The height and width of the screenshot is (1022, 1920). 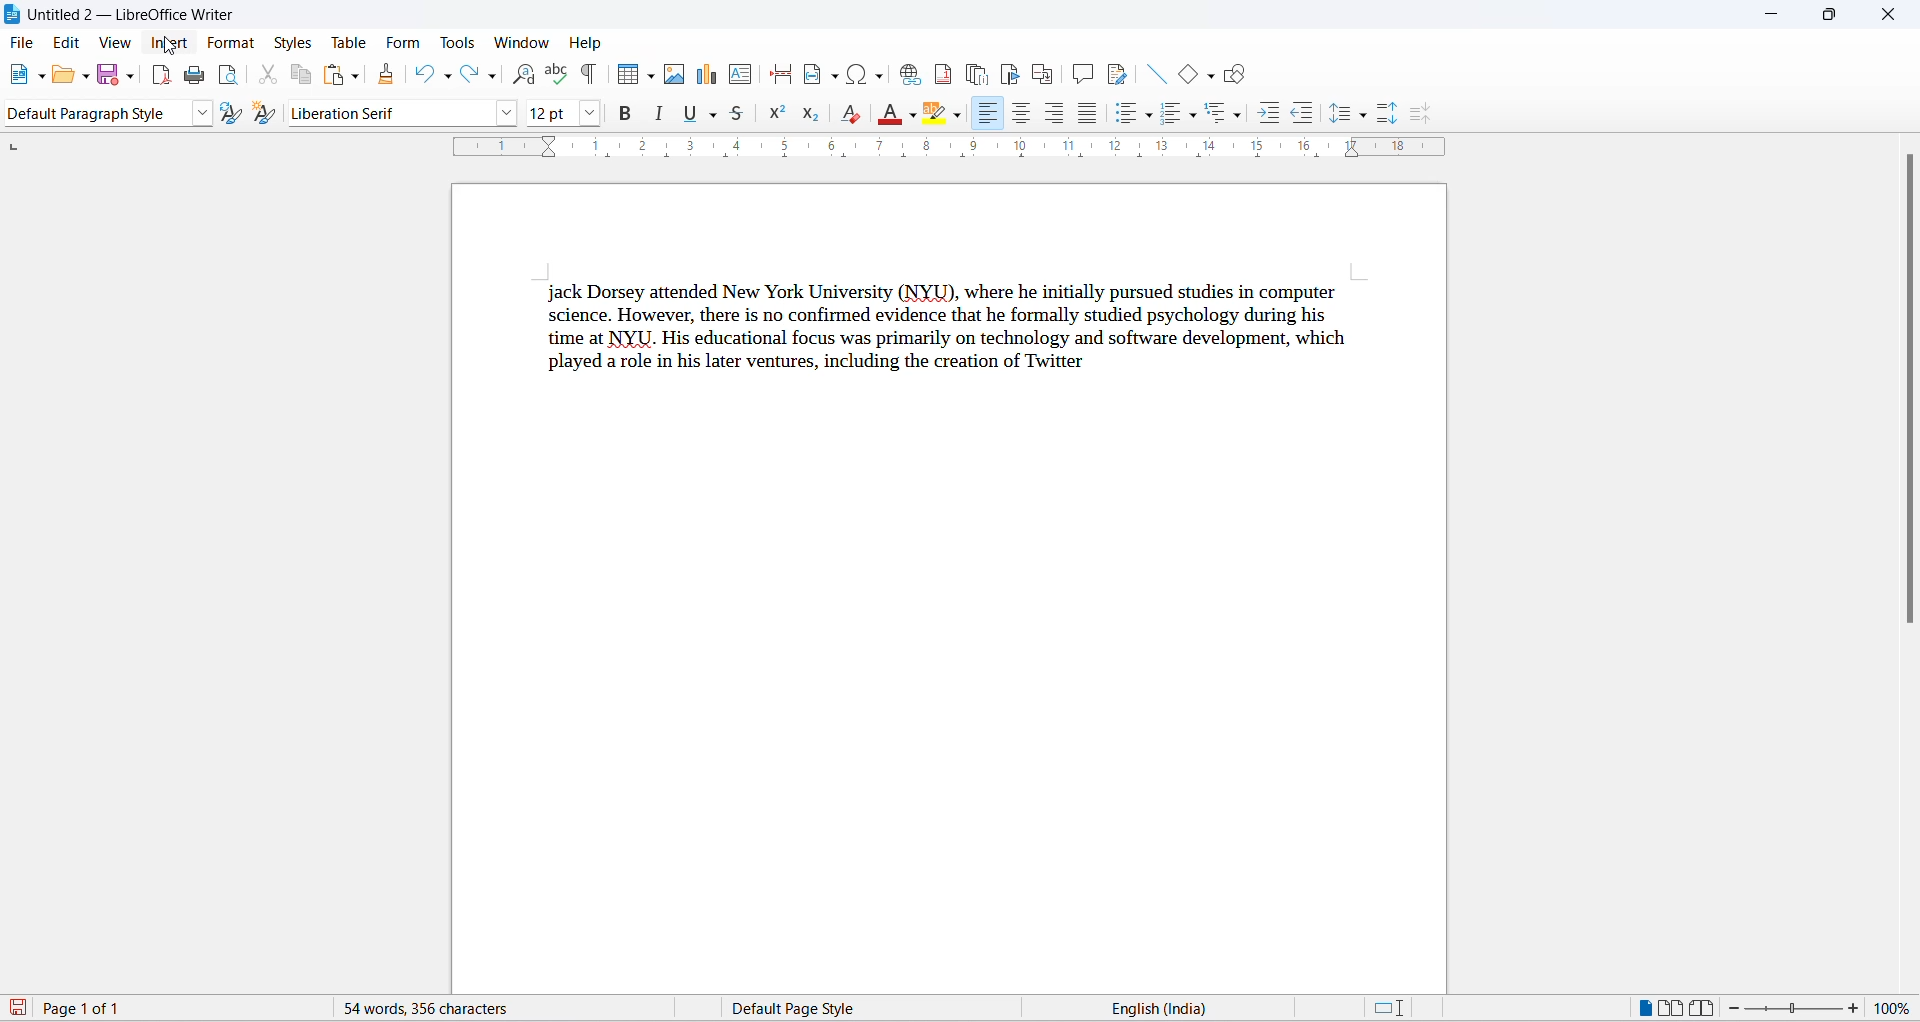 I want to click on insert comments, so click(x=1082, y=72).